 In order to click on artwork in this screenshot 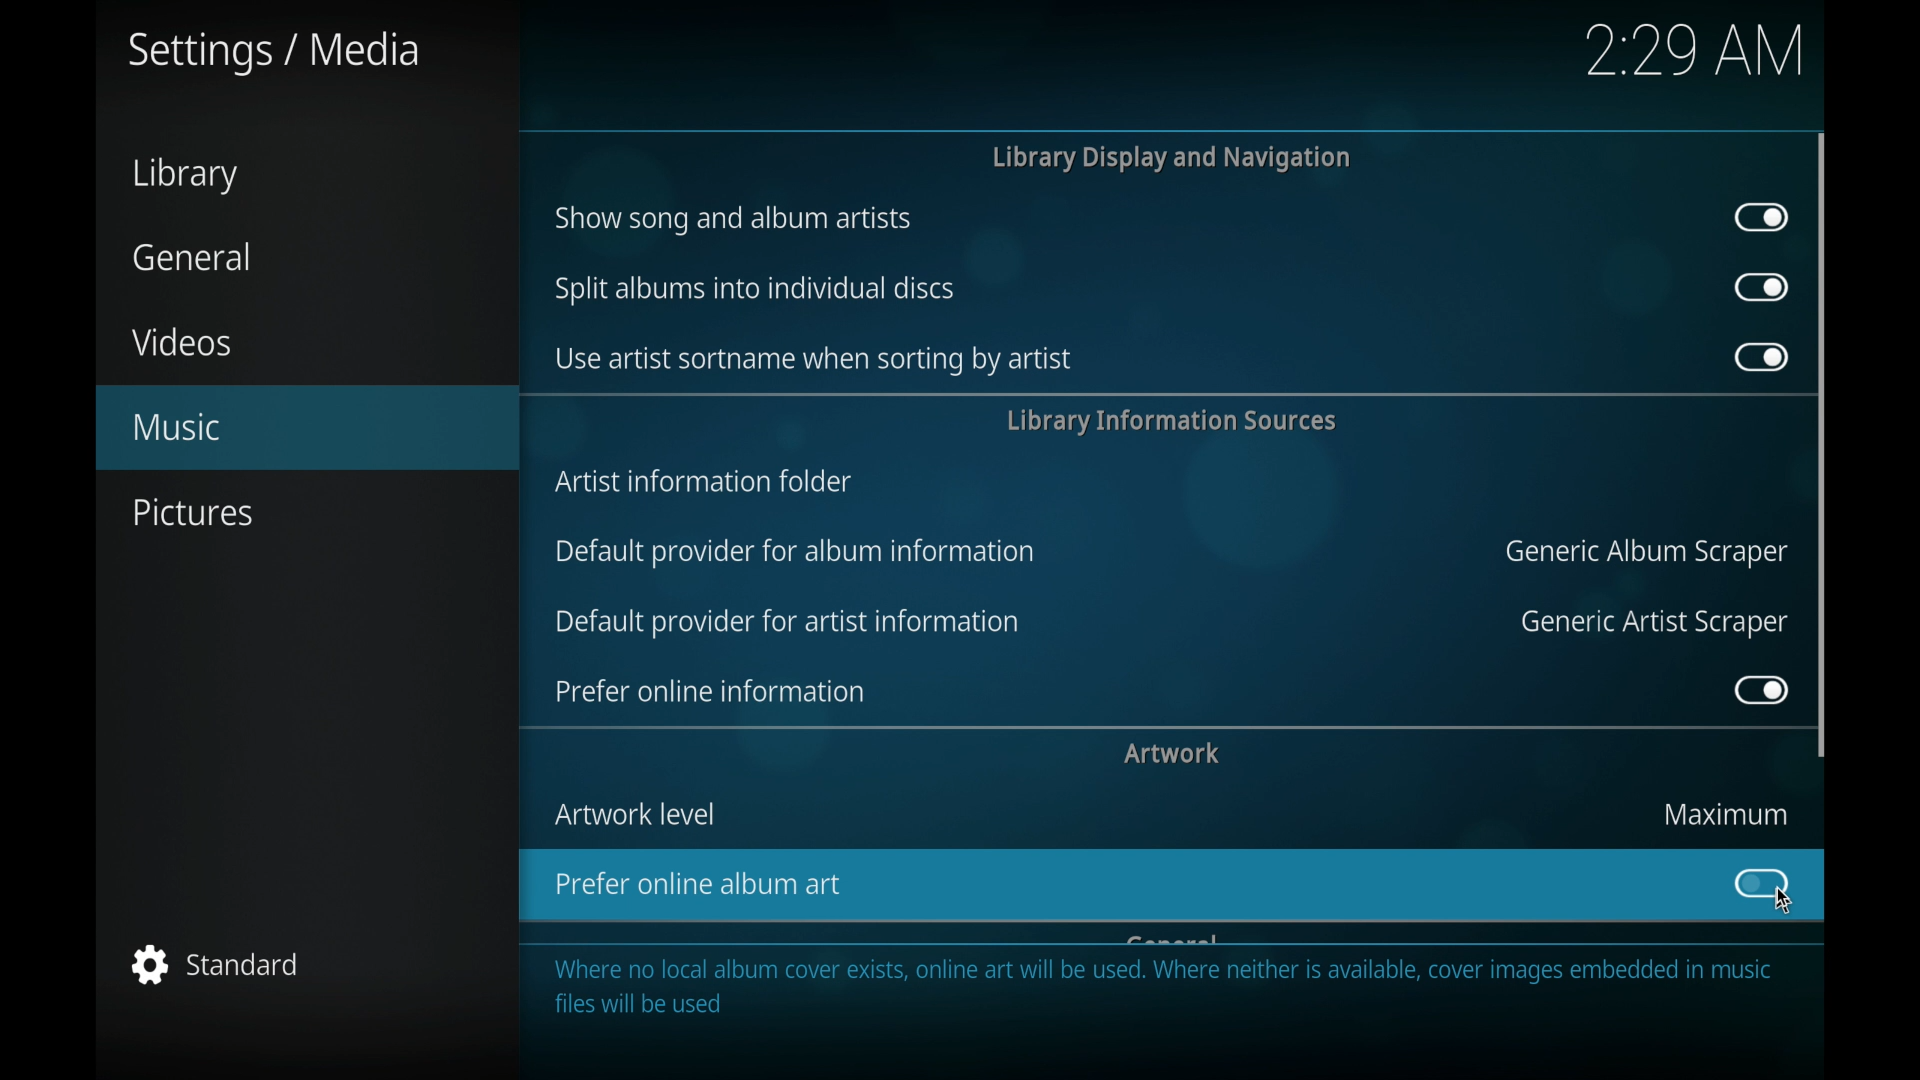, I will do `click(1172, 753)`.